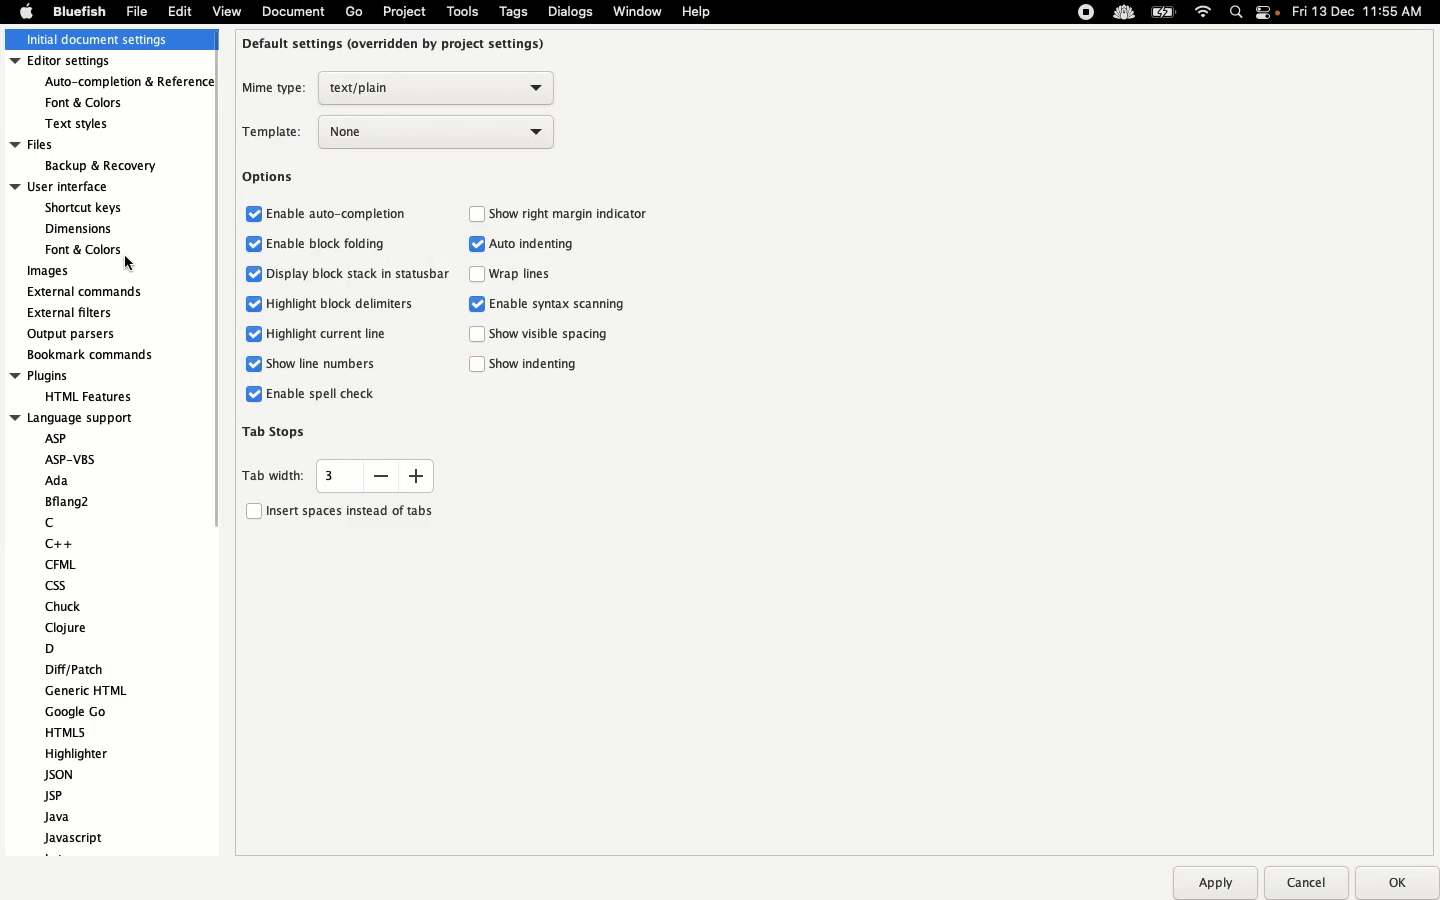  I want to click on Template, so click(400, 132).